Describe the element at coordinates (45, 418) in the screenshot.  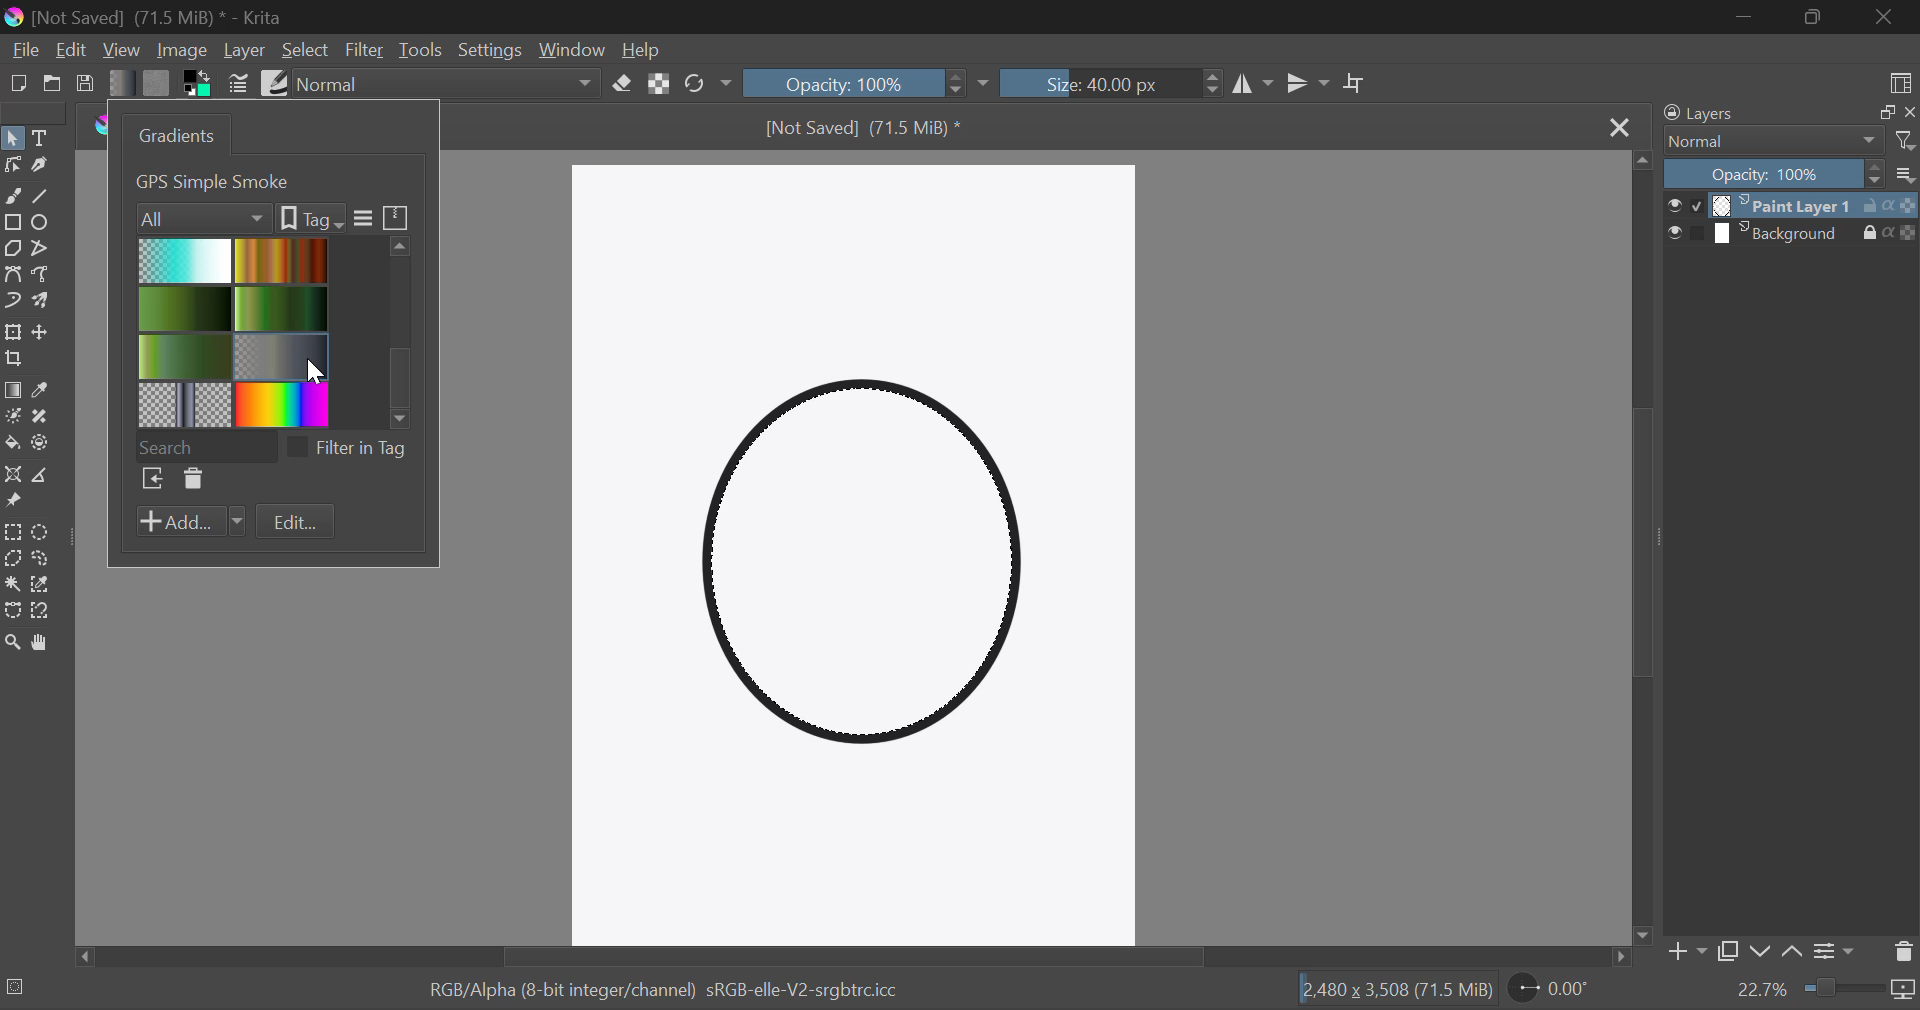
I see `Smart Patch Tool` at that location.